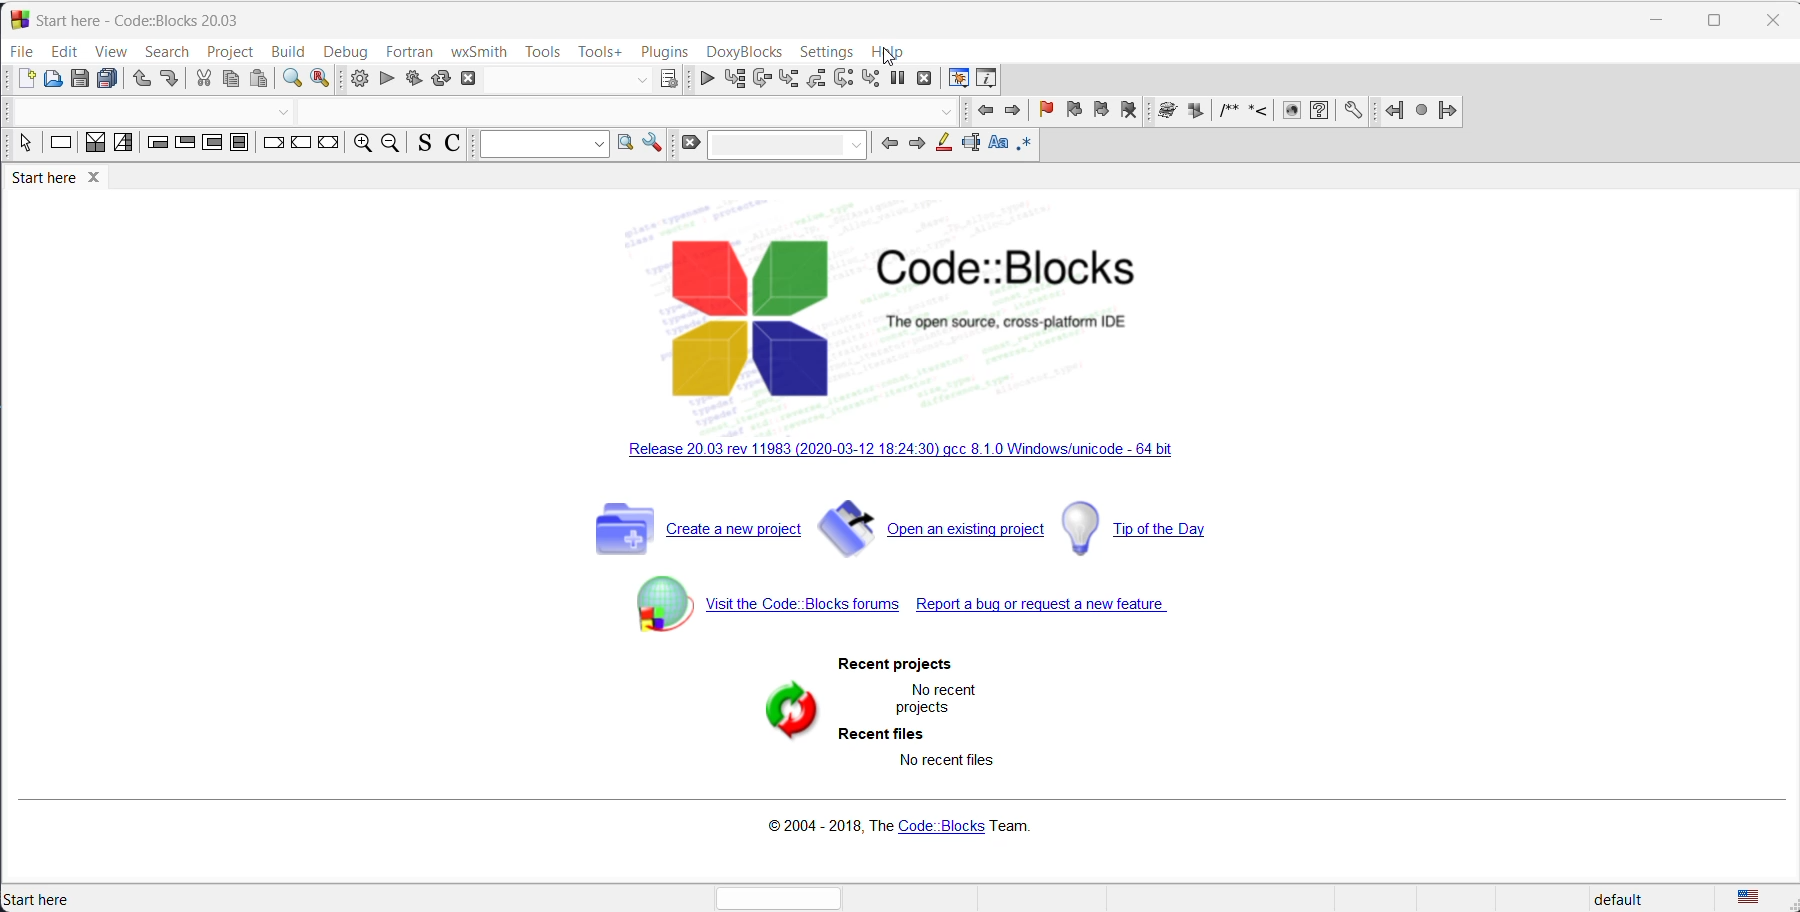 This screenshot has width=1800, height=912. I want to click on continue instruction, so click(303, 147).